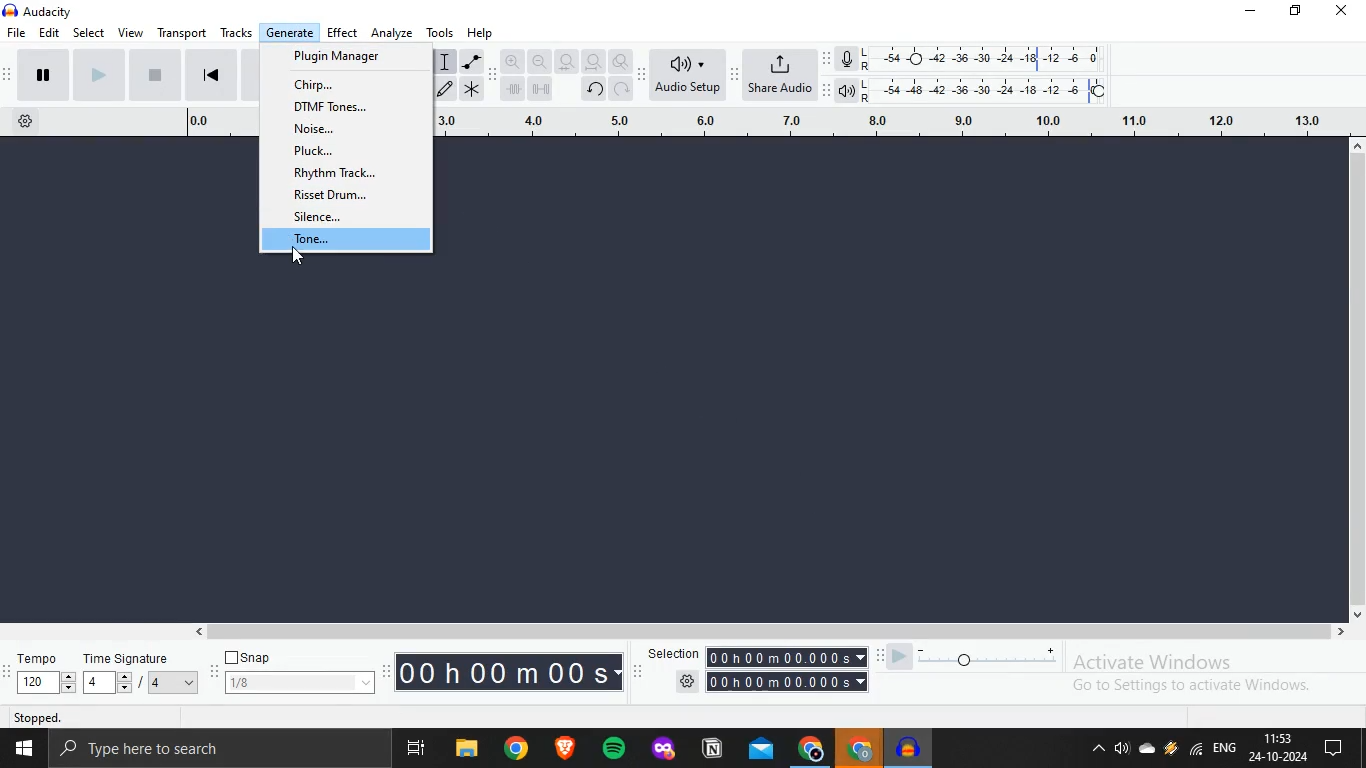 This screenshot has width=1366, height=768. I want to click on zoom Toogle, so click(624, 60).